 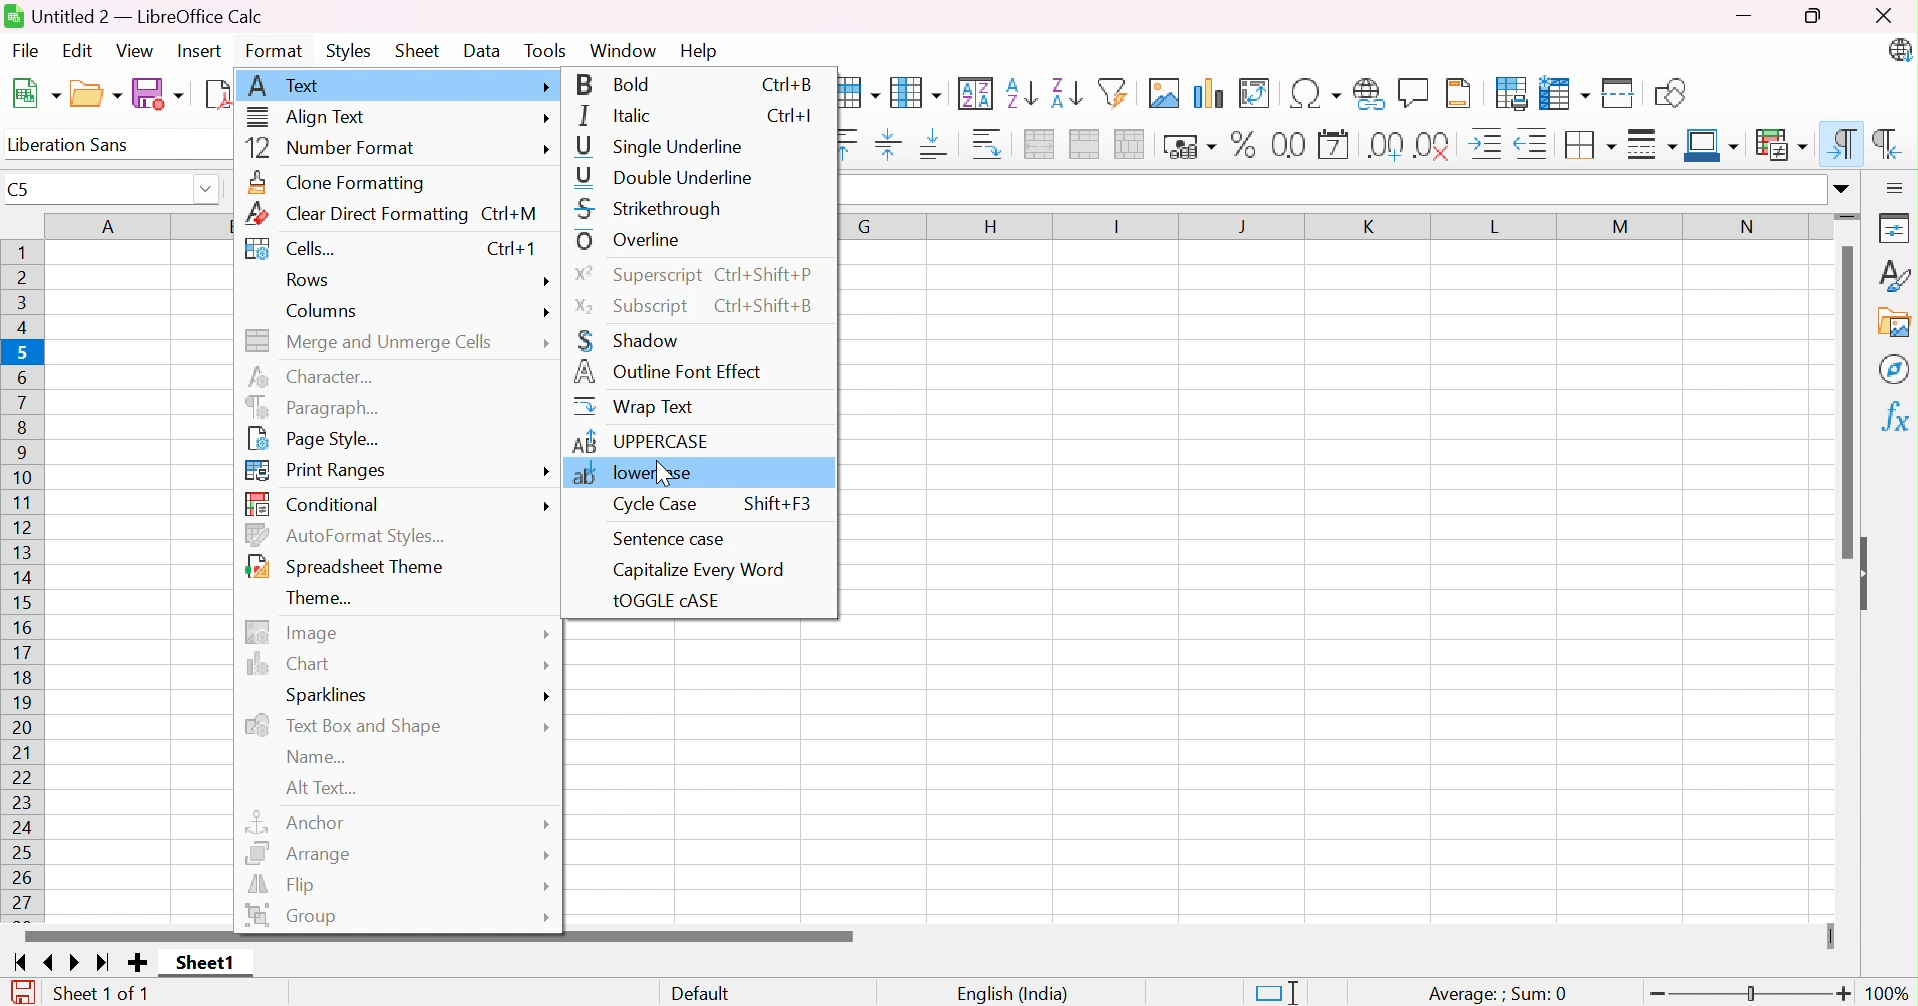 What do you see at coordinates (296, 246) in the screenshot?
I see `Cells...` at bounding box center [296, 246].